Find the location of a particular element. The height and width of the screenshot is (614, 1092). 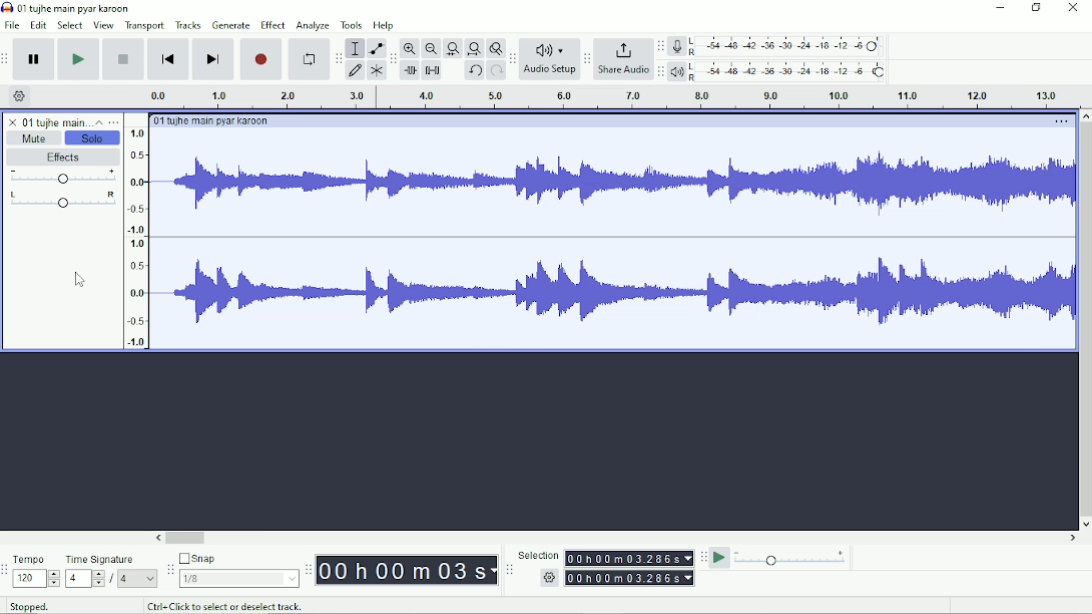

Record is located at coordinates (262, 60).